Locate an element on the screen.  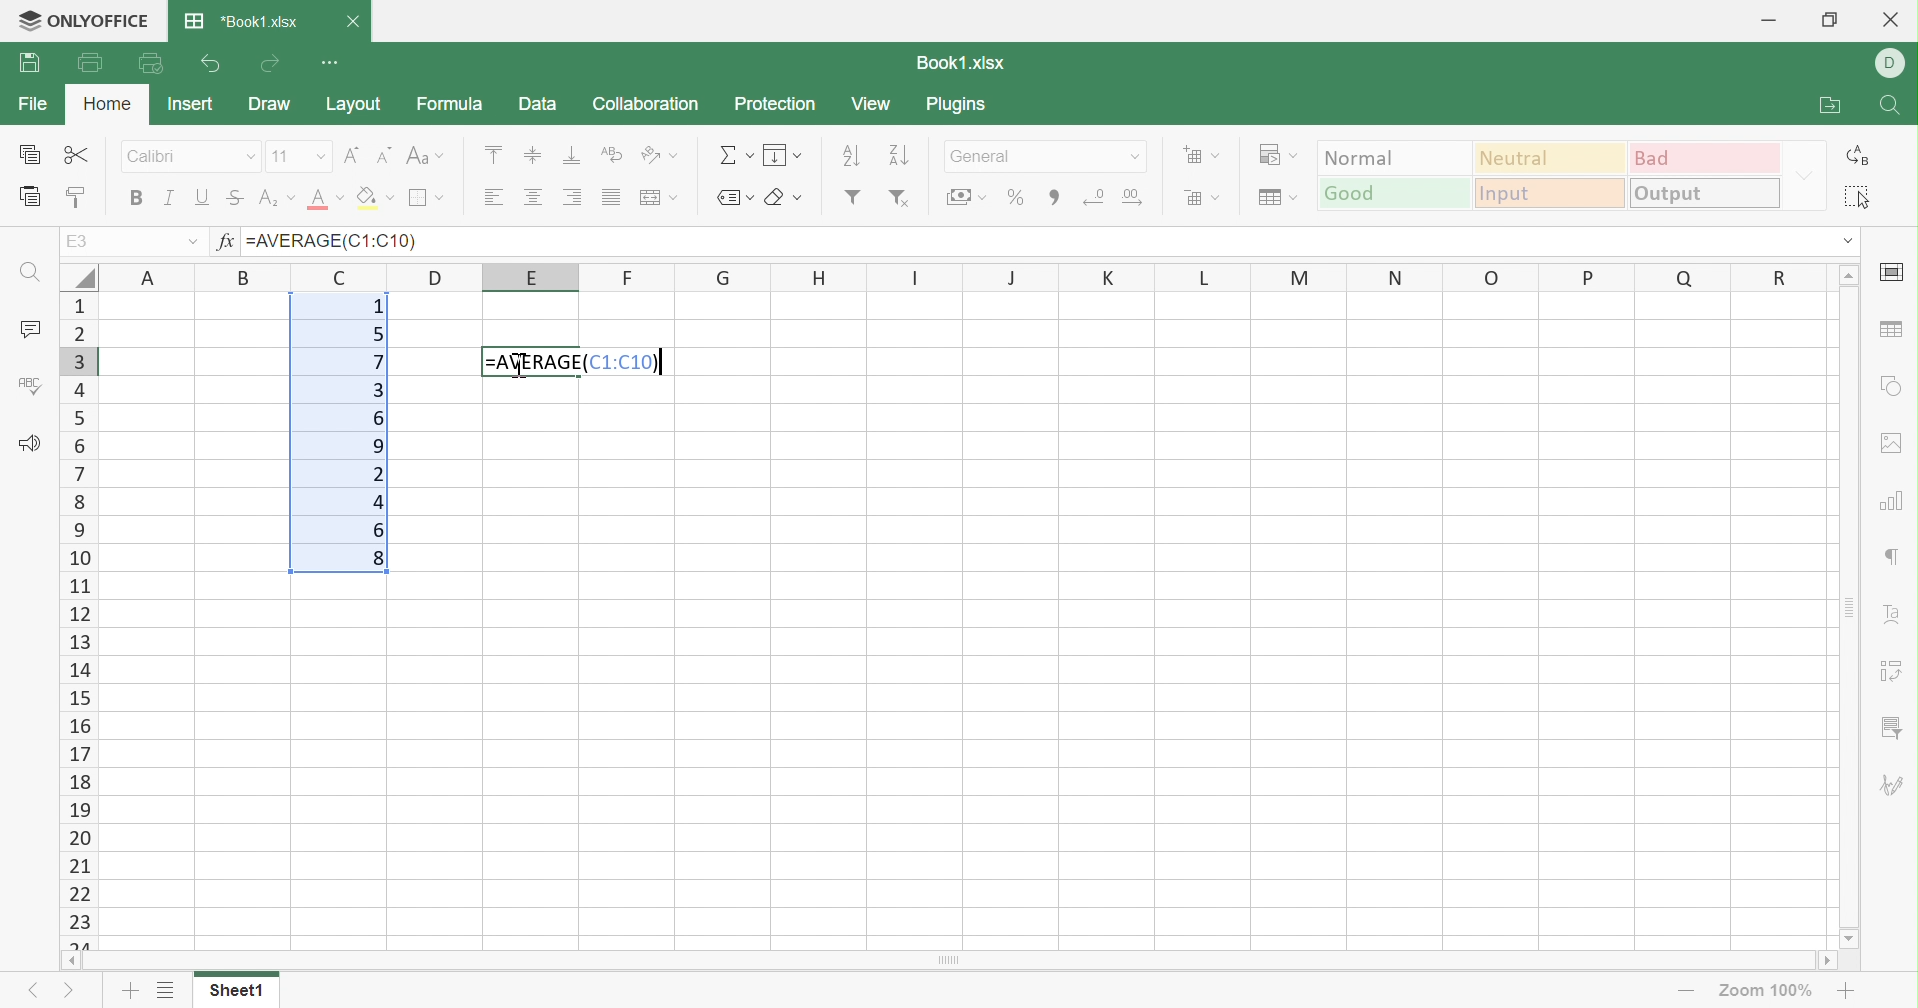
Scroll Bar is located at coordinates (1844, 608).